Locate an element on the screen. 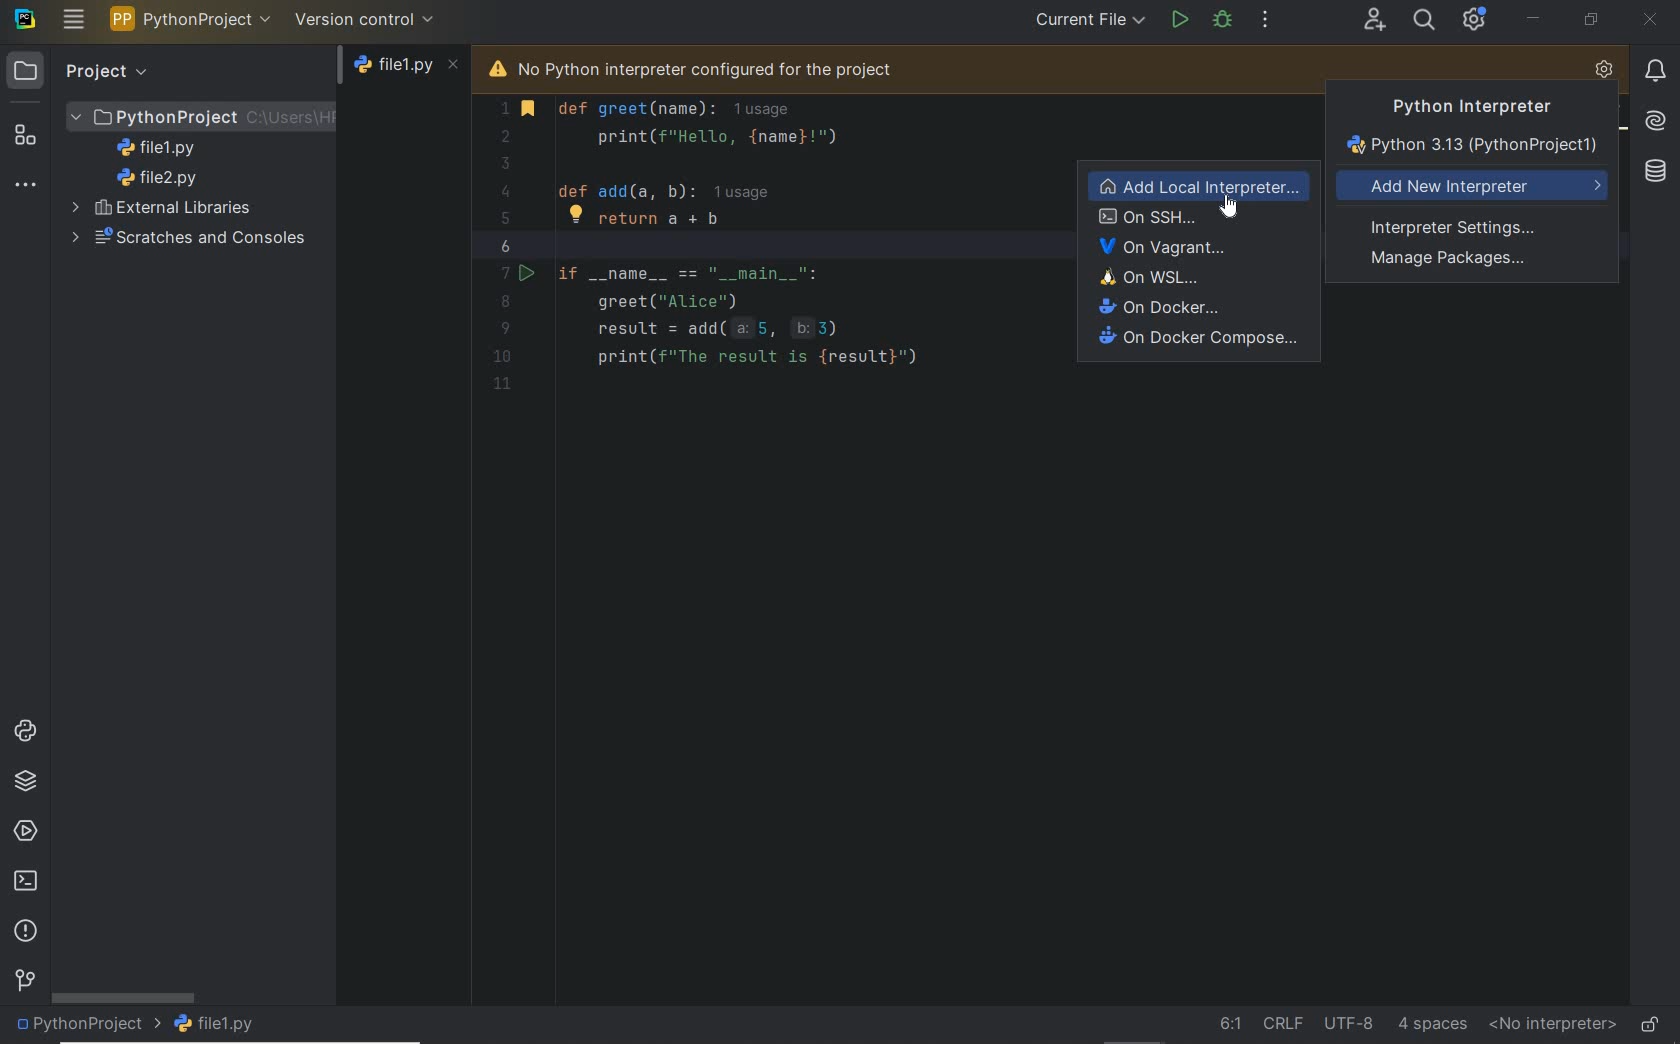 Image resolution: width=1680 pixels, height=1044 pixels. debug is located at coordinates (1224, 19).